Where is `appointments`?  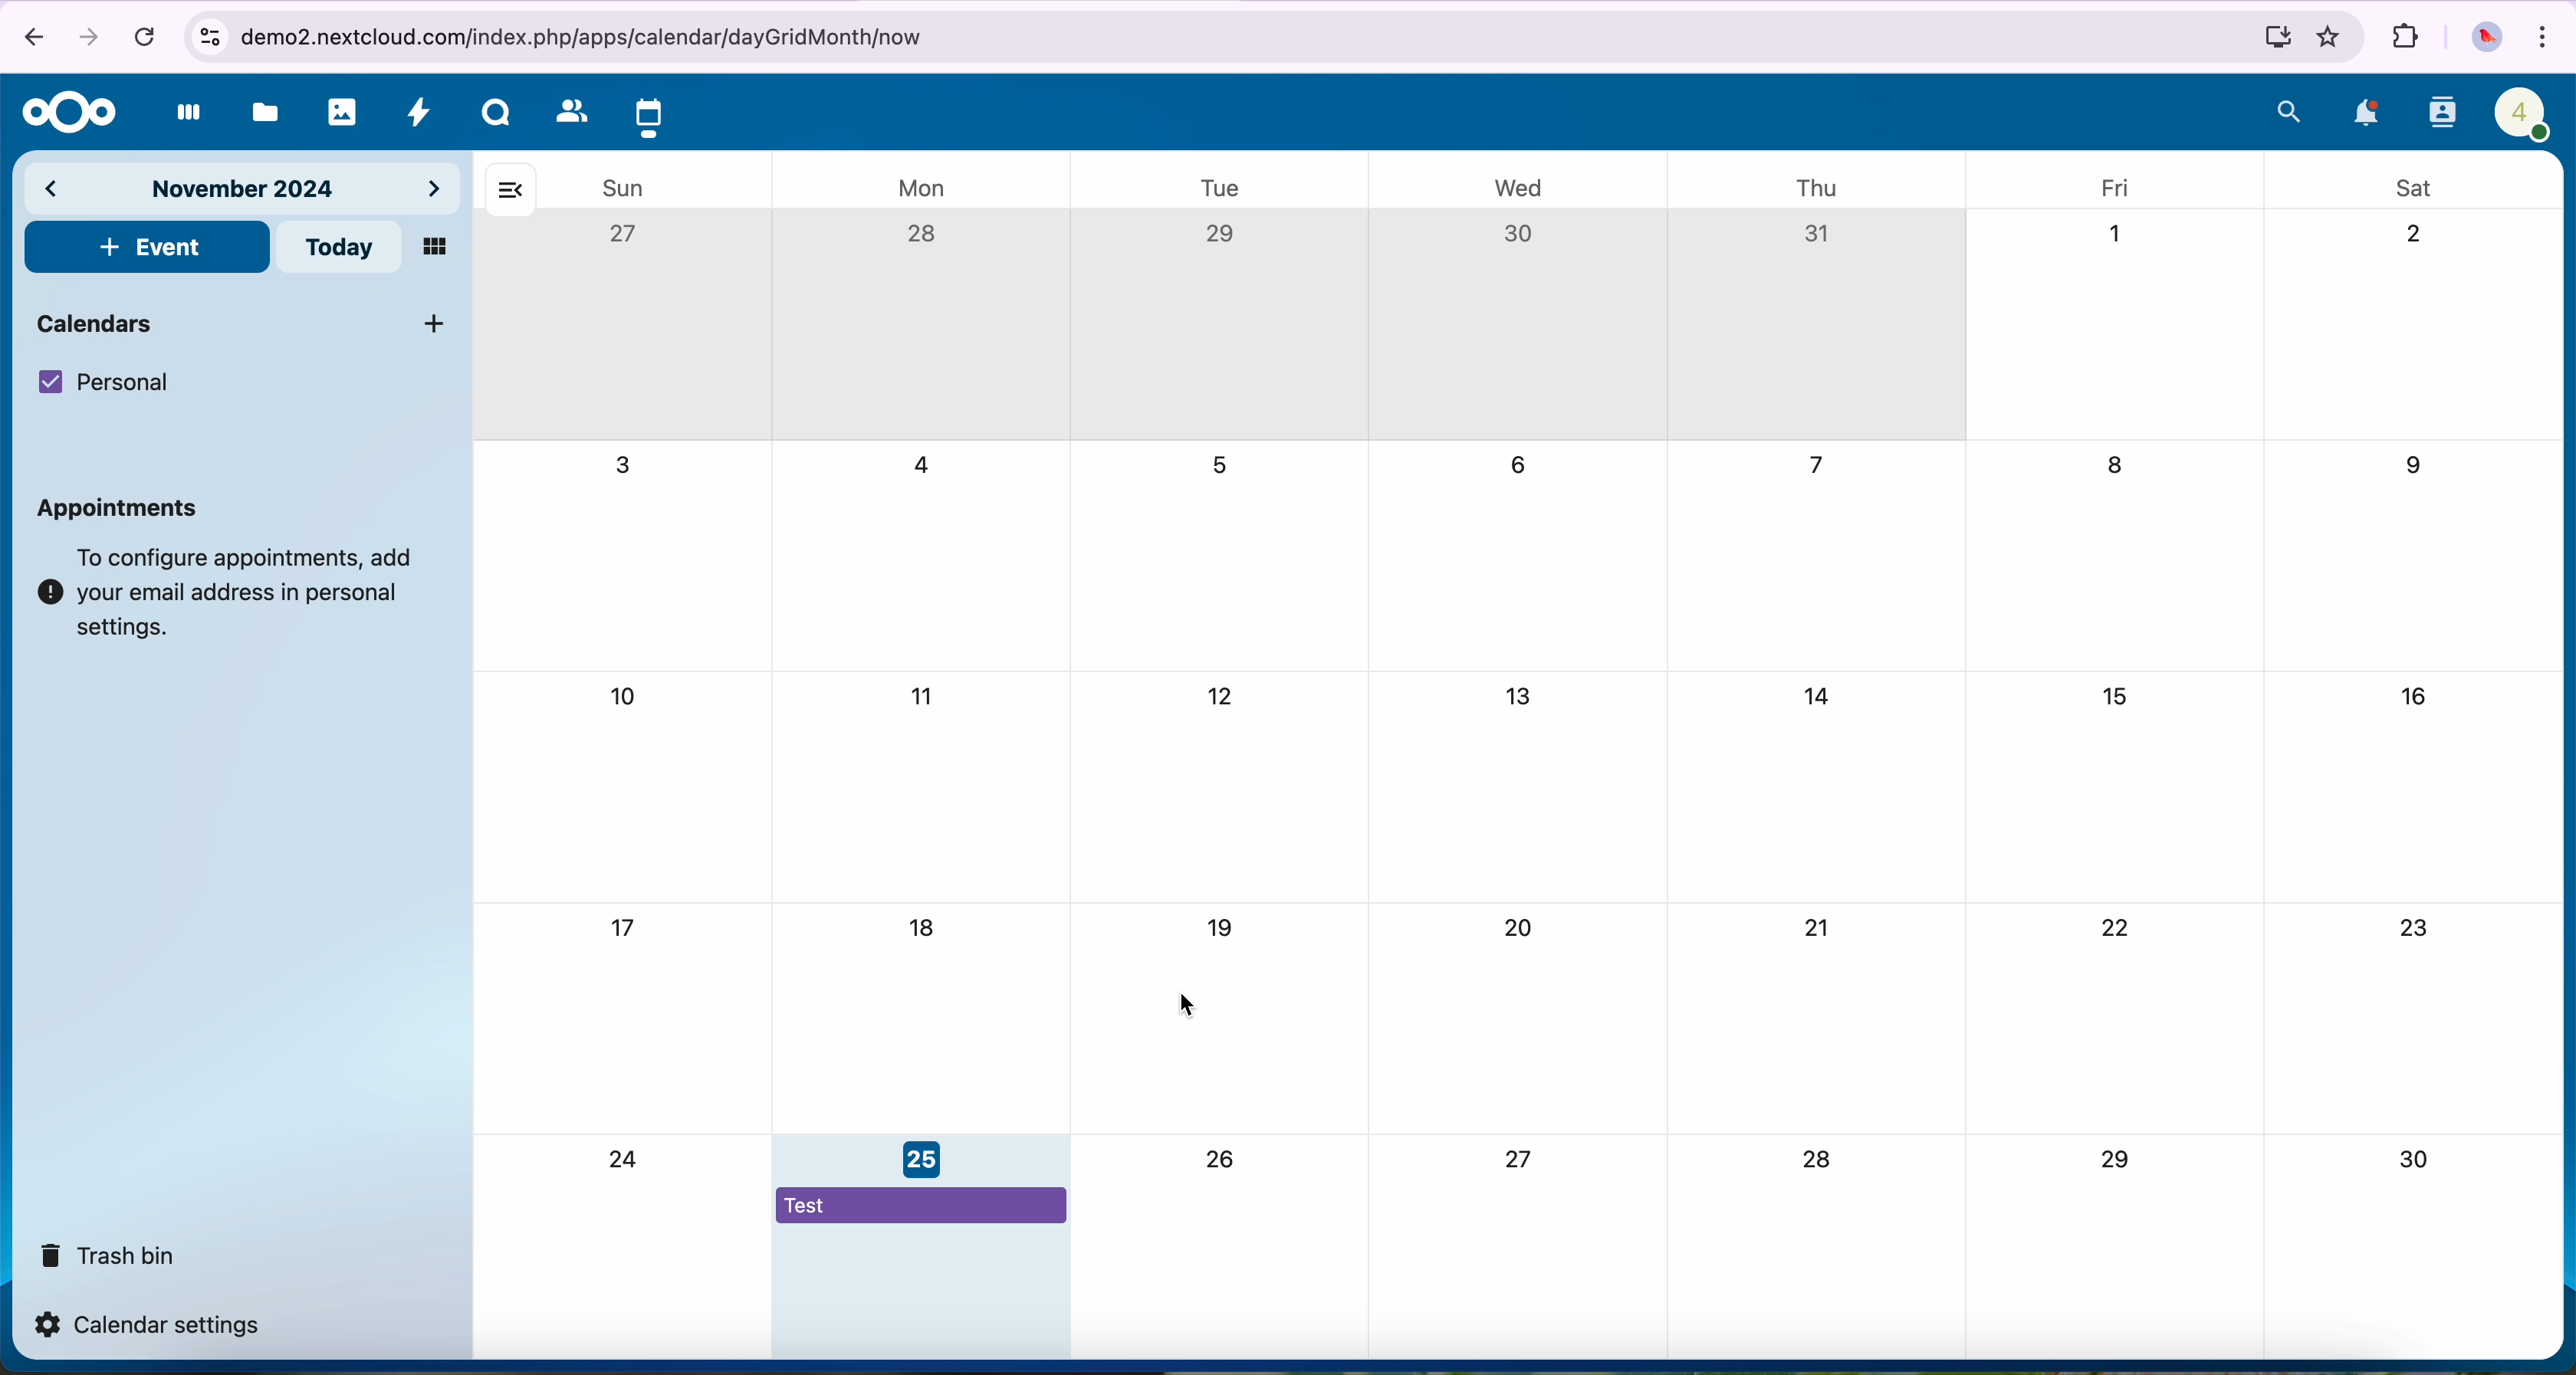
appointments is located at coordinates (125, 508).